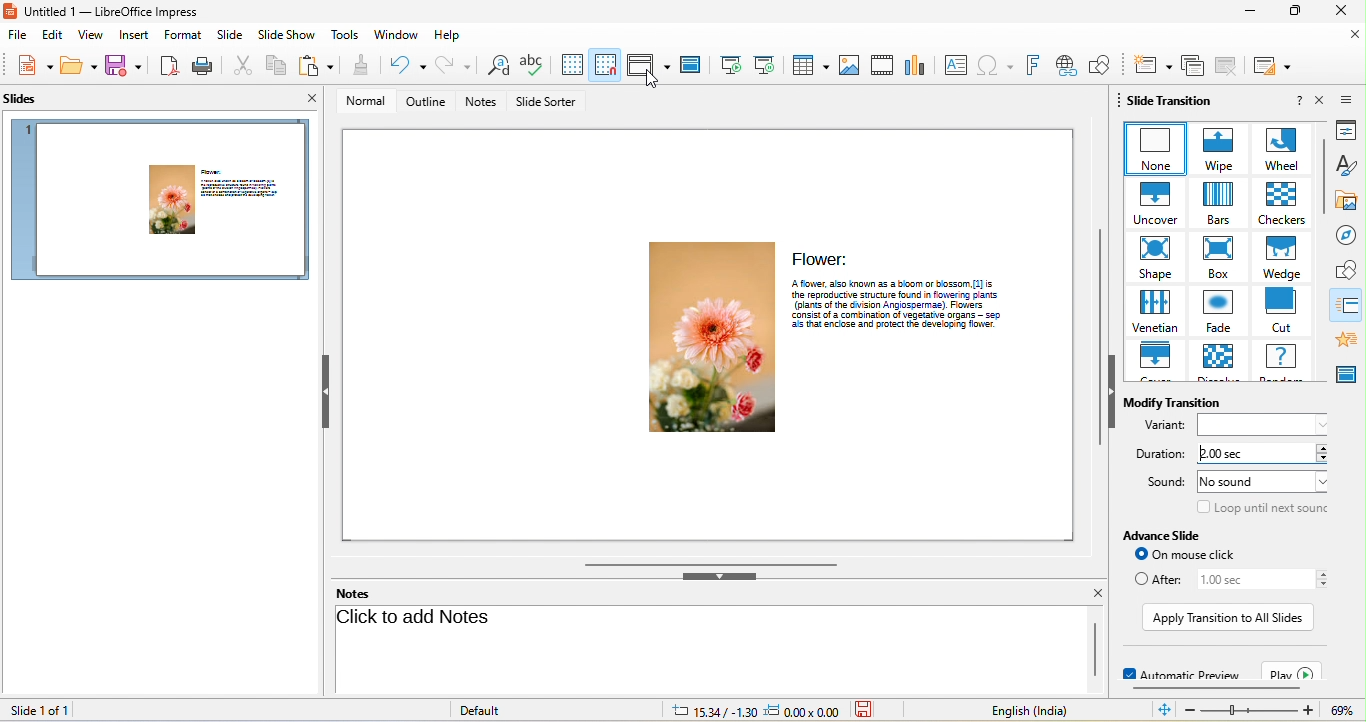  I want to click on insert, so click(135, 35).